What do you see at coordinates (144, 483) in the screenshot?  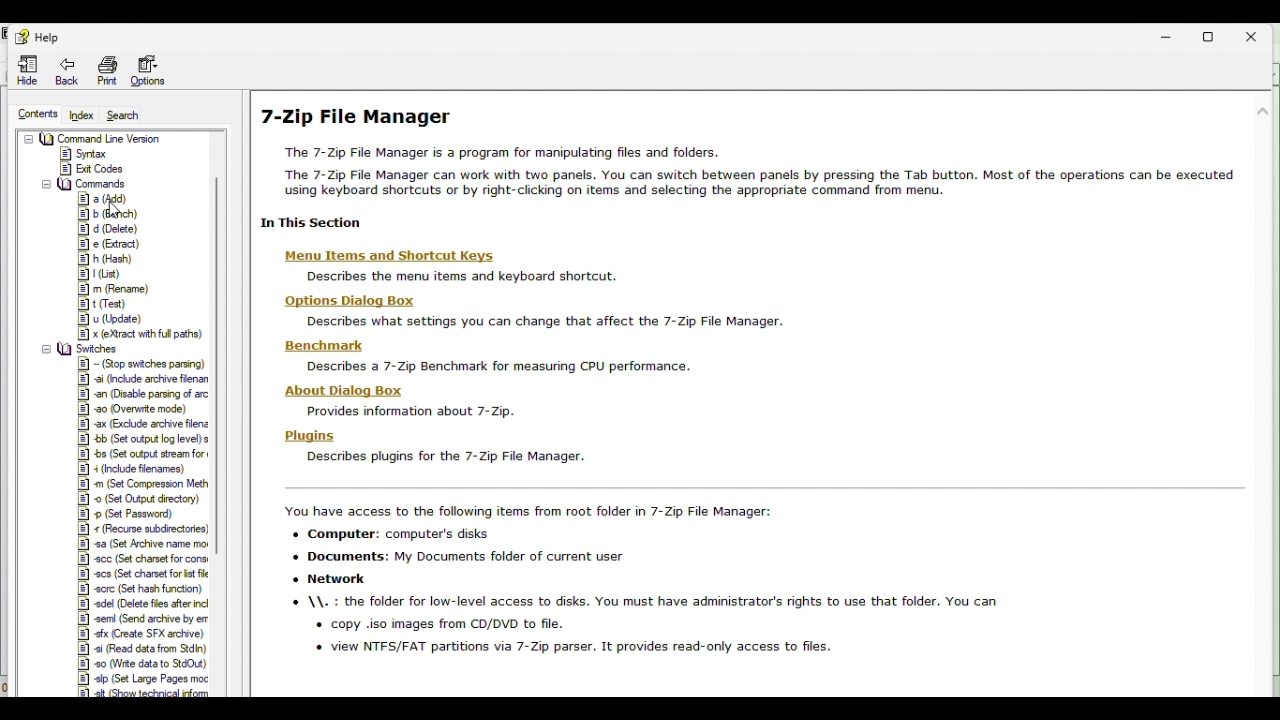 I see `-m` at bounding box center [144, 483].